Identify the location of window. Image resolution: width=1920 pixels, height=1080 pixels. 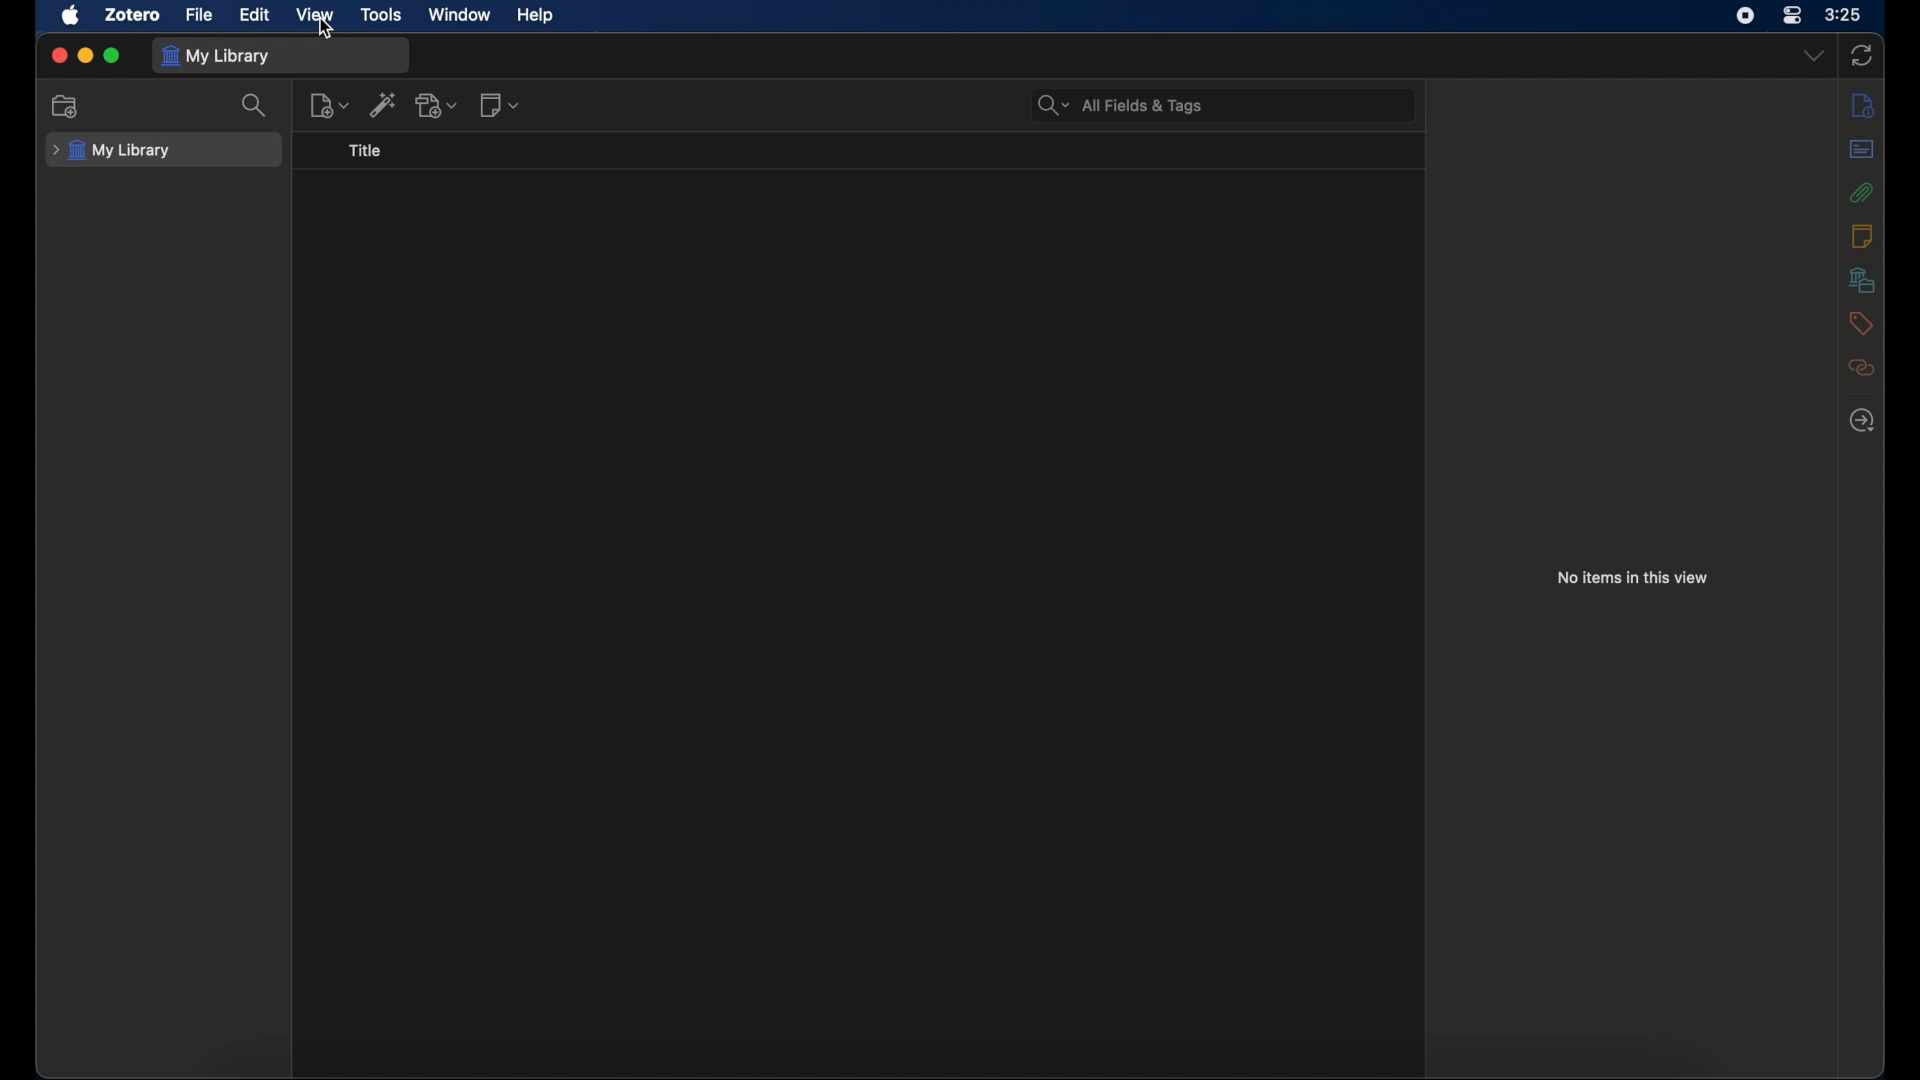
(458, 15).